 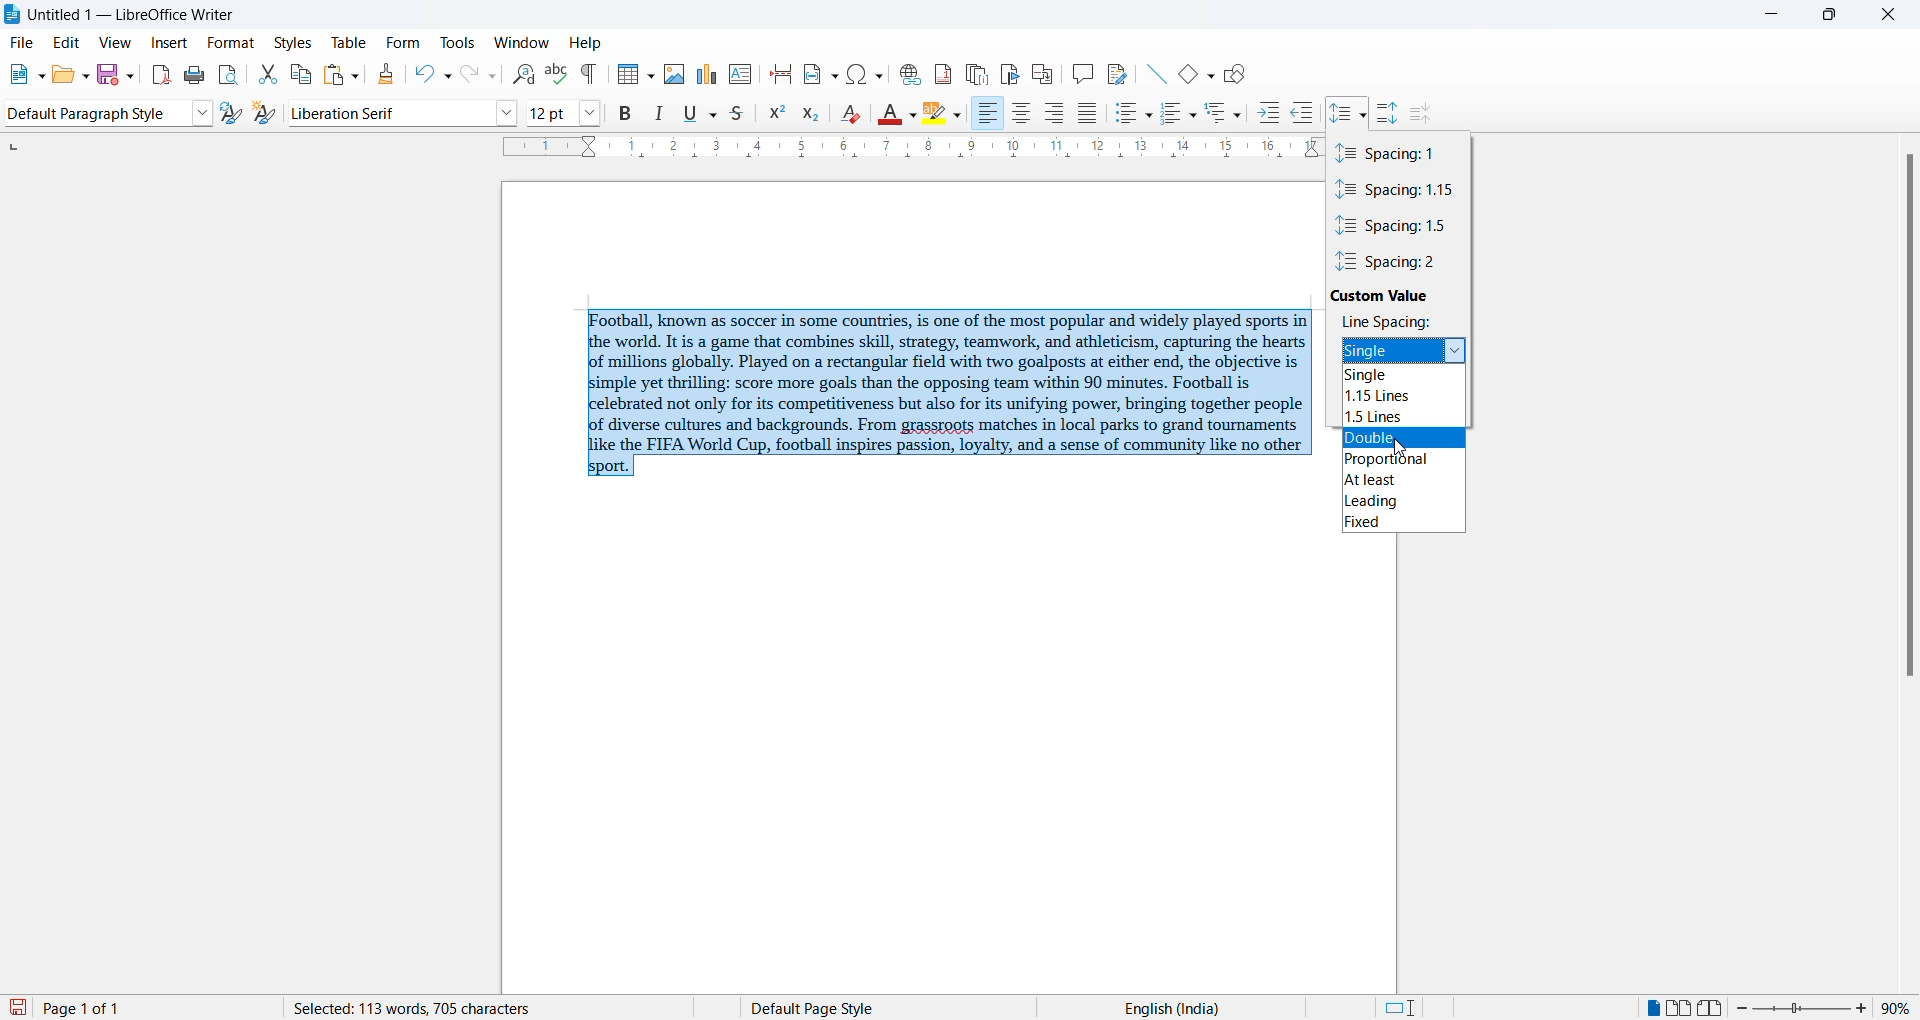 I want to click on bold, so click(x=627, y=113).